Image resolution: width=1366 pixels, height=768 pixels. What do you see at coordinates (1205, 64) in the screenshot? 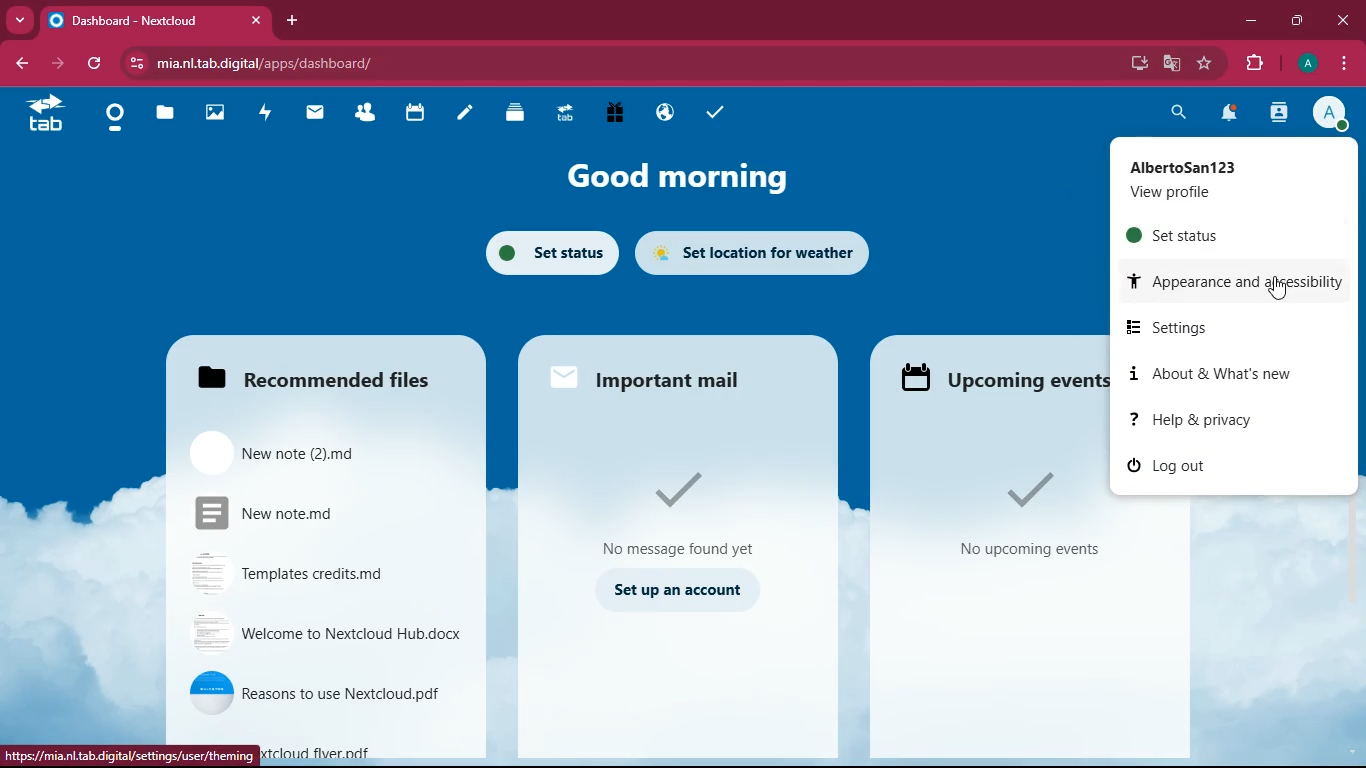
I see `favourite` at bounding box center [1205, 64].